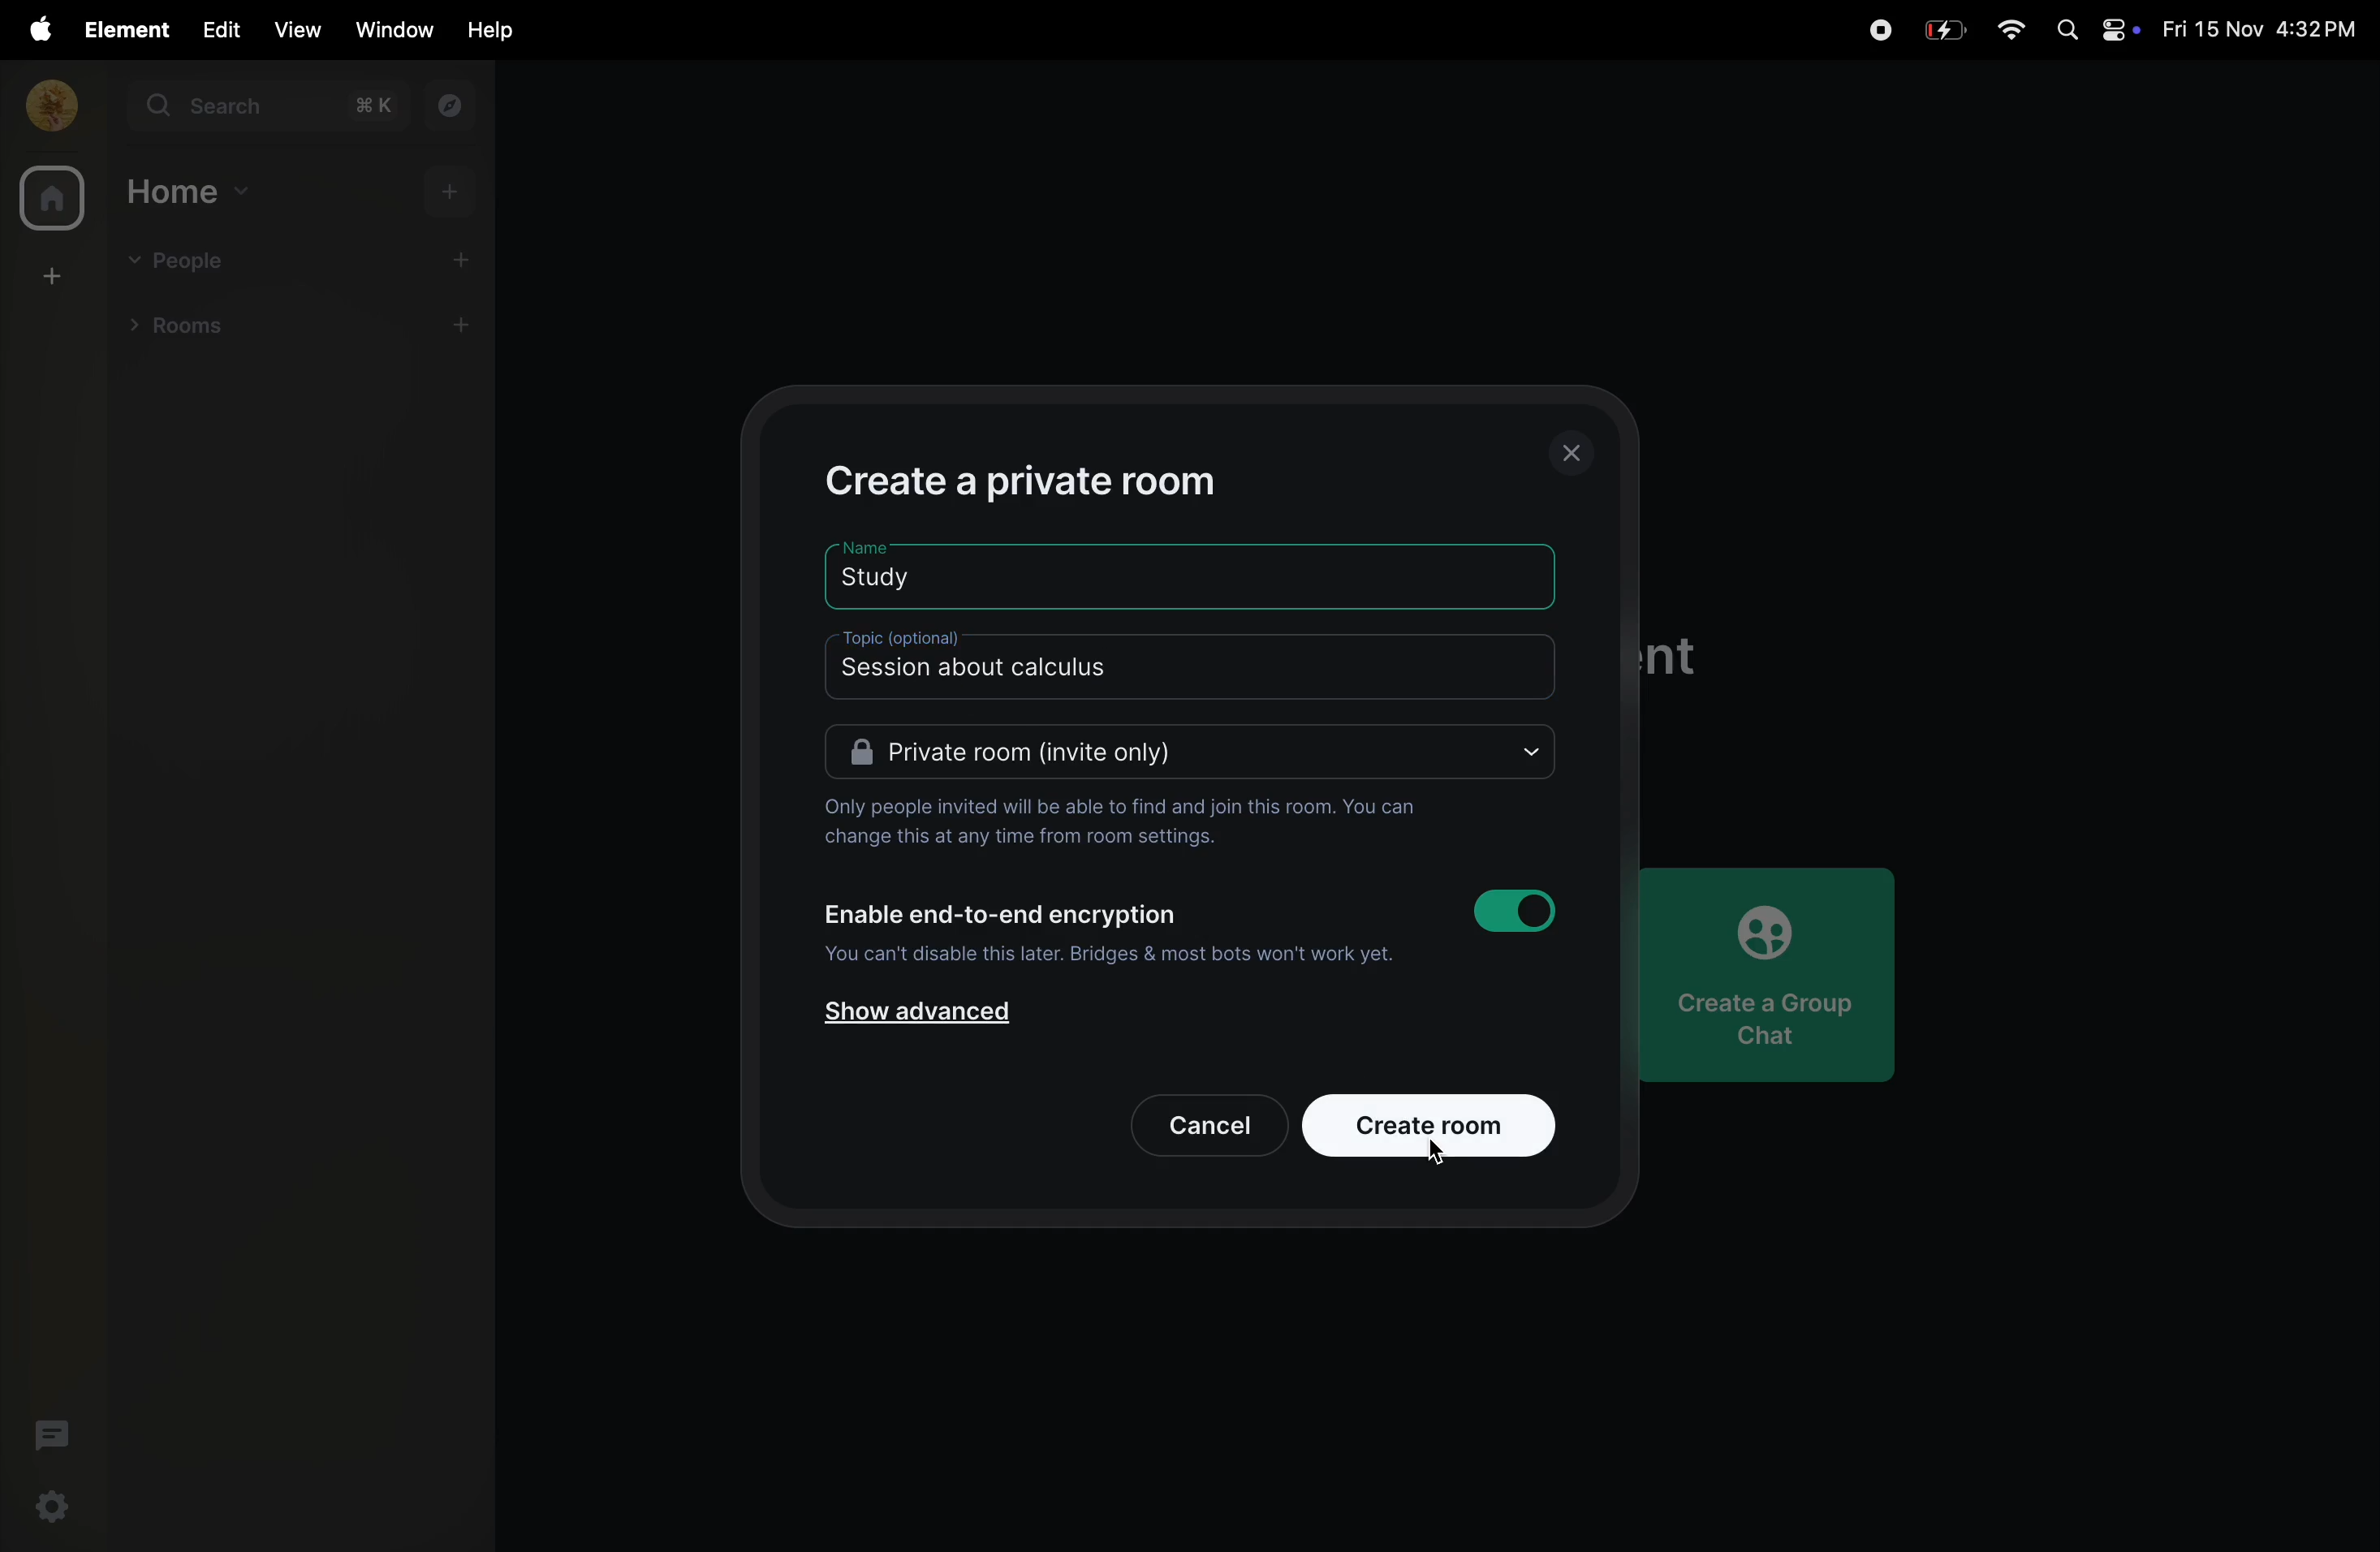  Describe the element at coordinates (183, 259) in the screenshot. I see `people` at that location.